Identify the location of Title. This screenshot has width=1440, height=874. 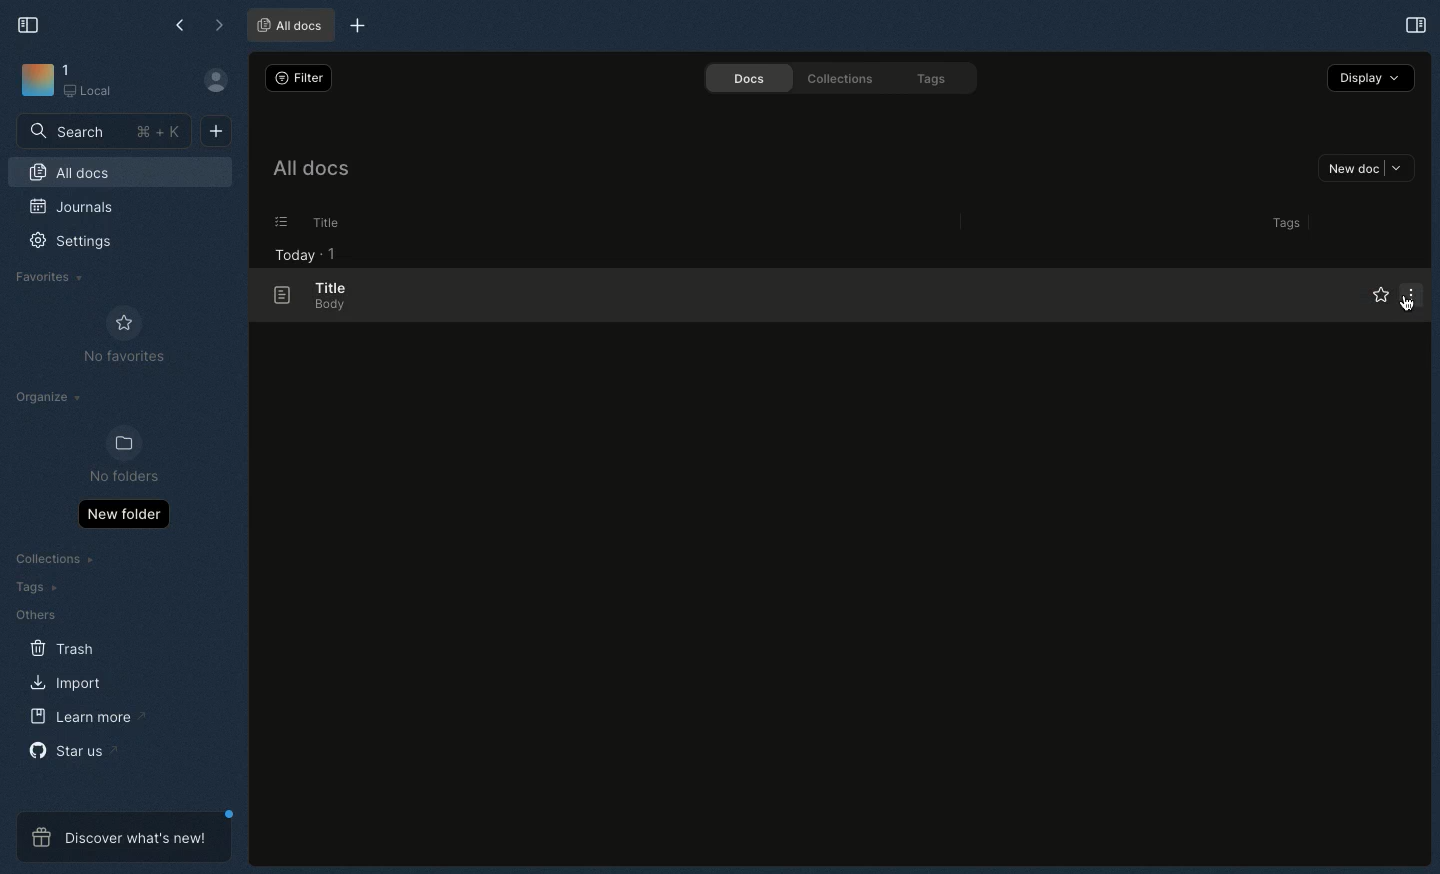
(328, 287).